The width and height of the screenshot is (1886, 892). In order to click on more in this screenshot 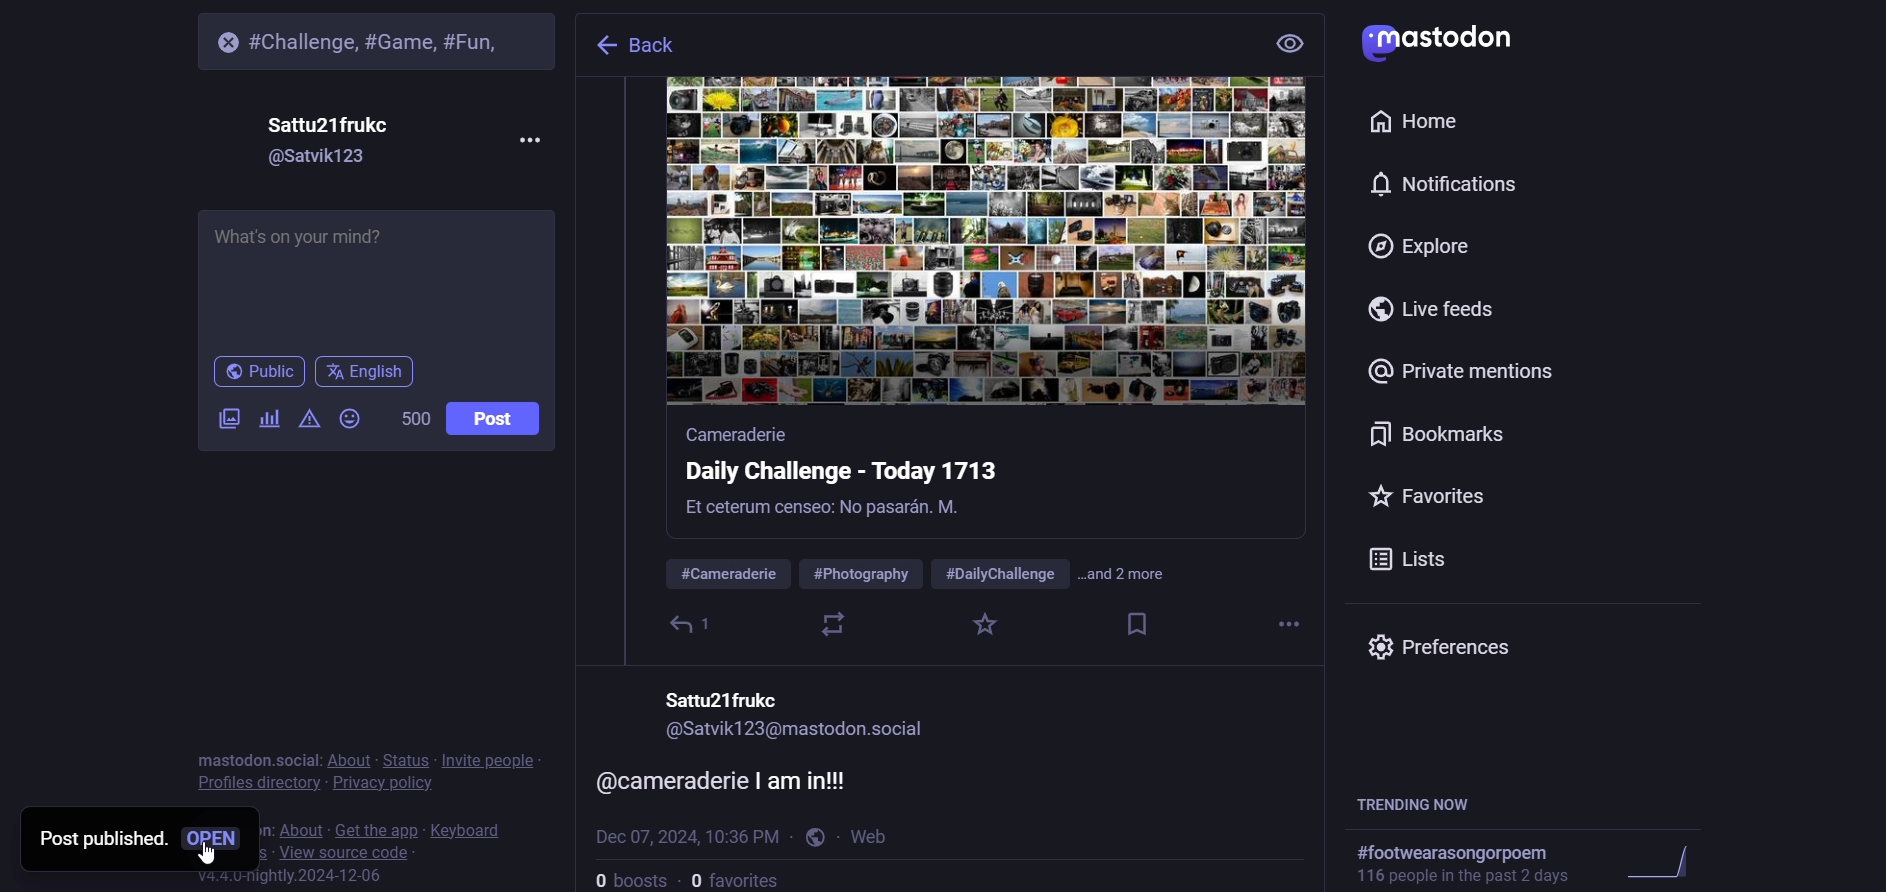, I will do `click(526, 140)`.